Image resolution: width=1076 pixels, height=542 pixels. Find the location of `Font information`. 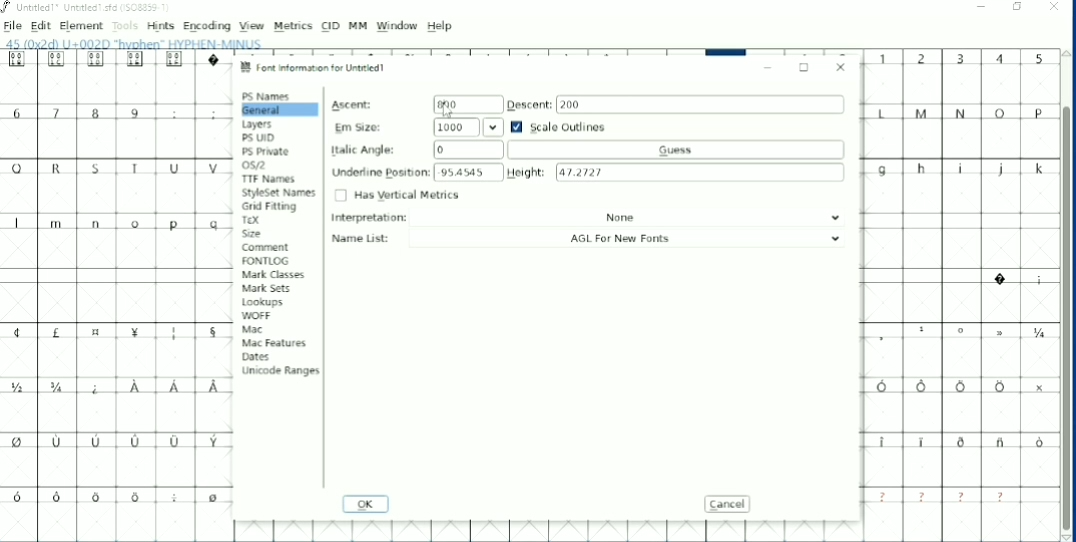

Font information is located at coordinates (317, 67).